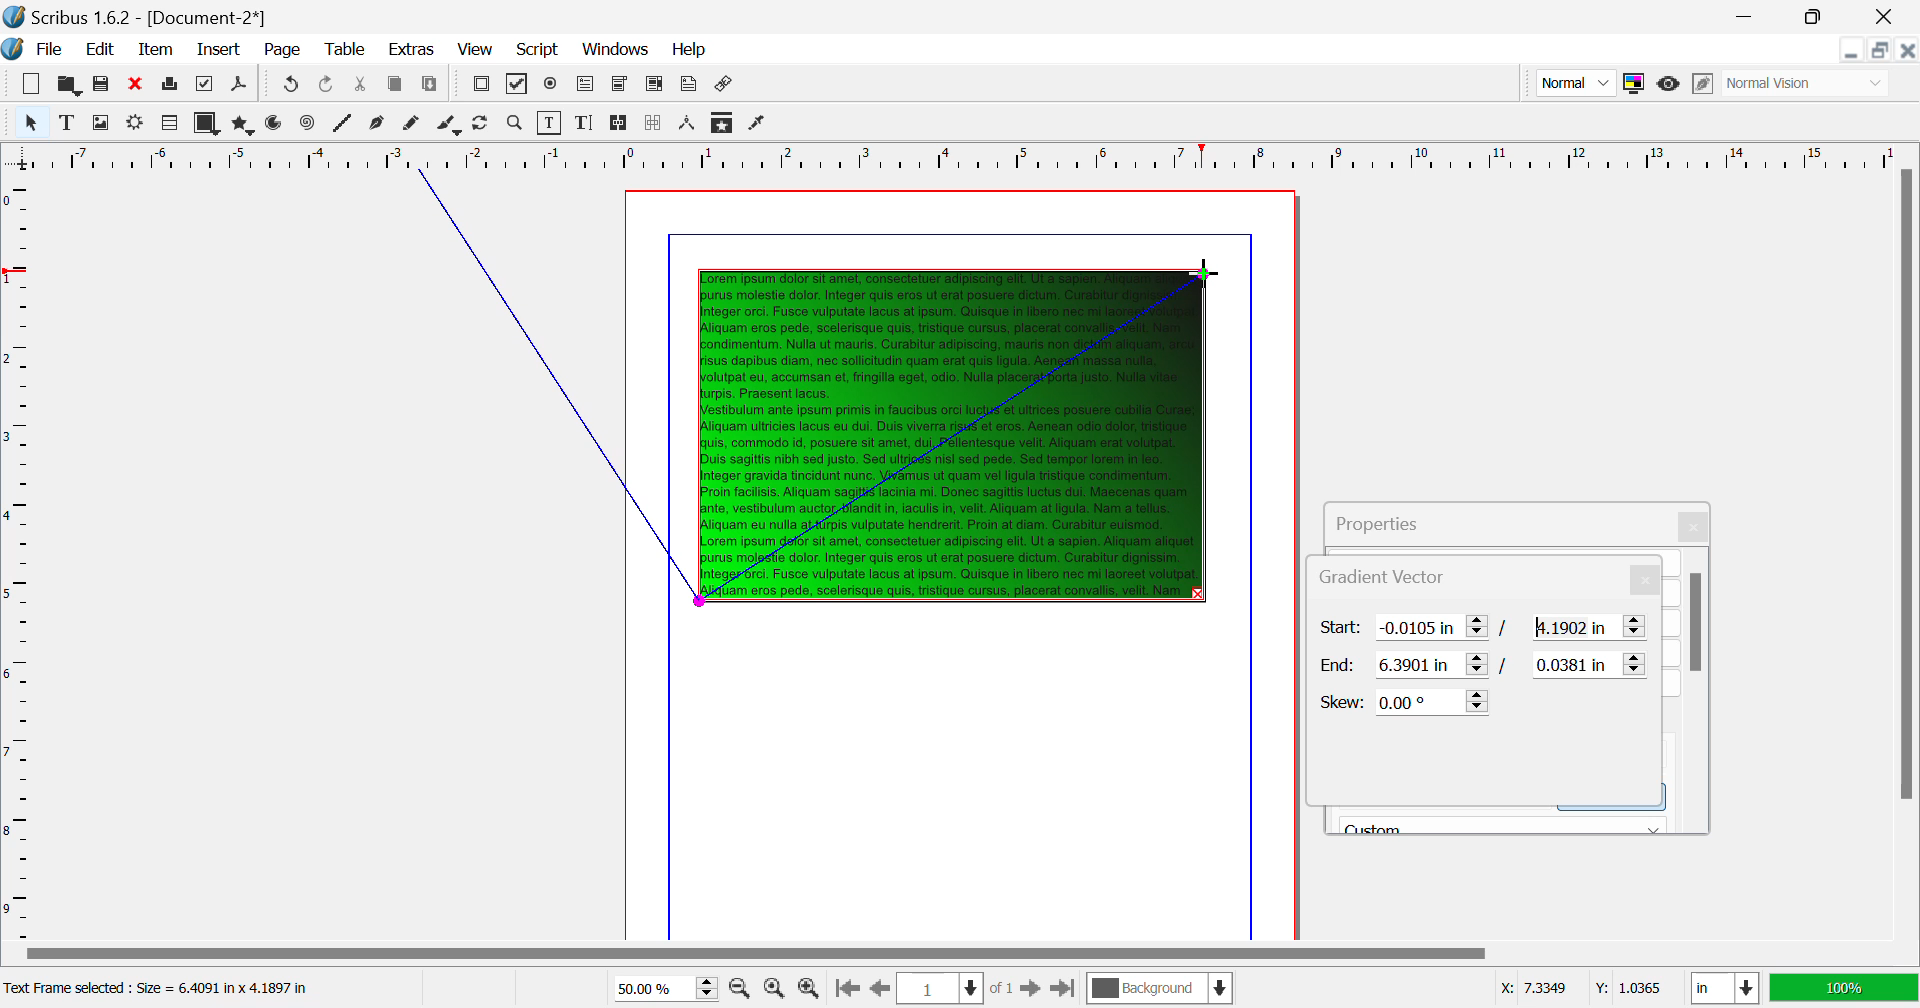 The height and width of the screenshot is (1008, 1920). I want to click on Windows, so click(616, 49).